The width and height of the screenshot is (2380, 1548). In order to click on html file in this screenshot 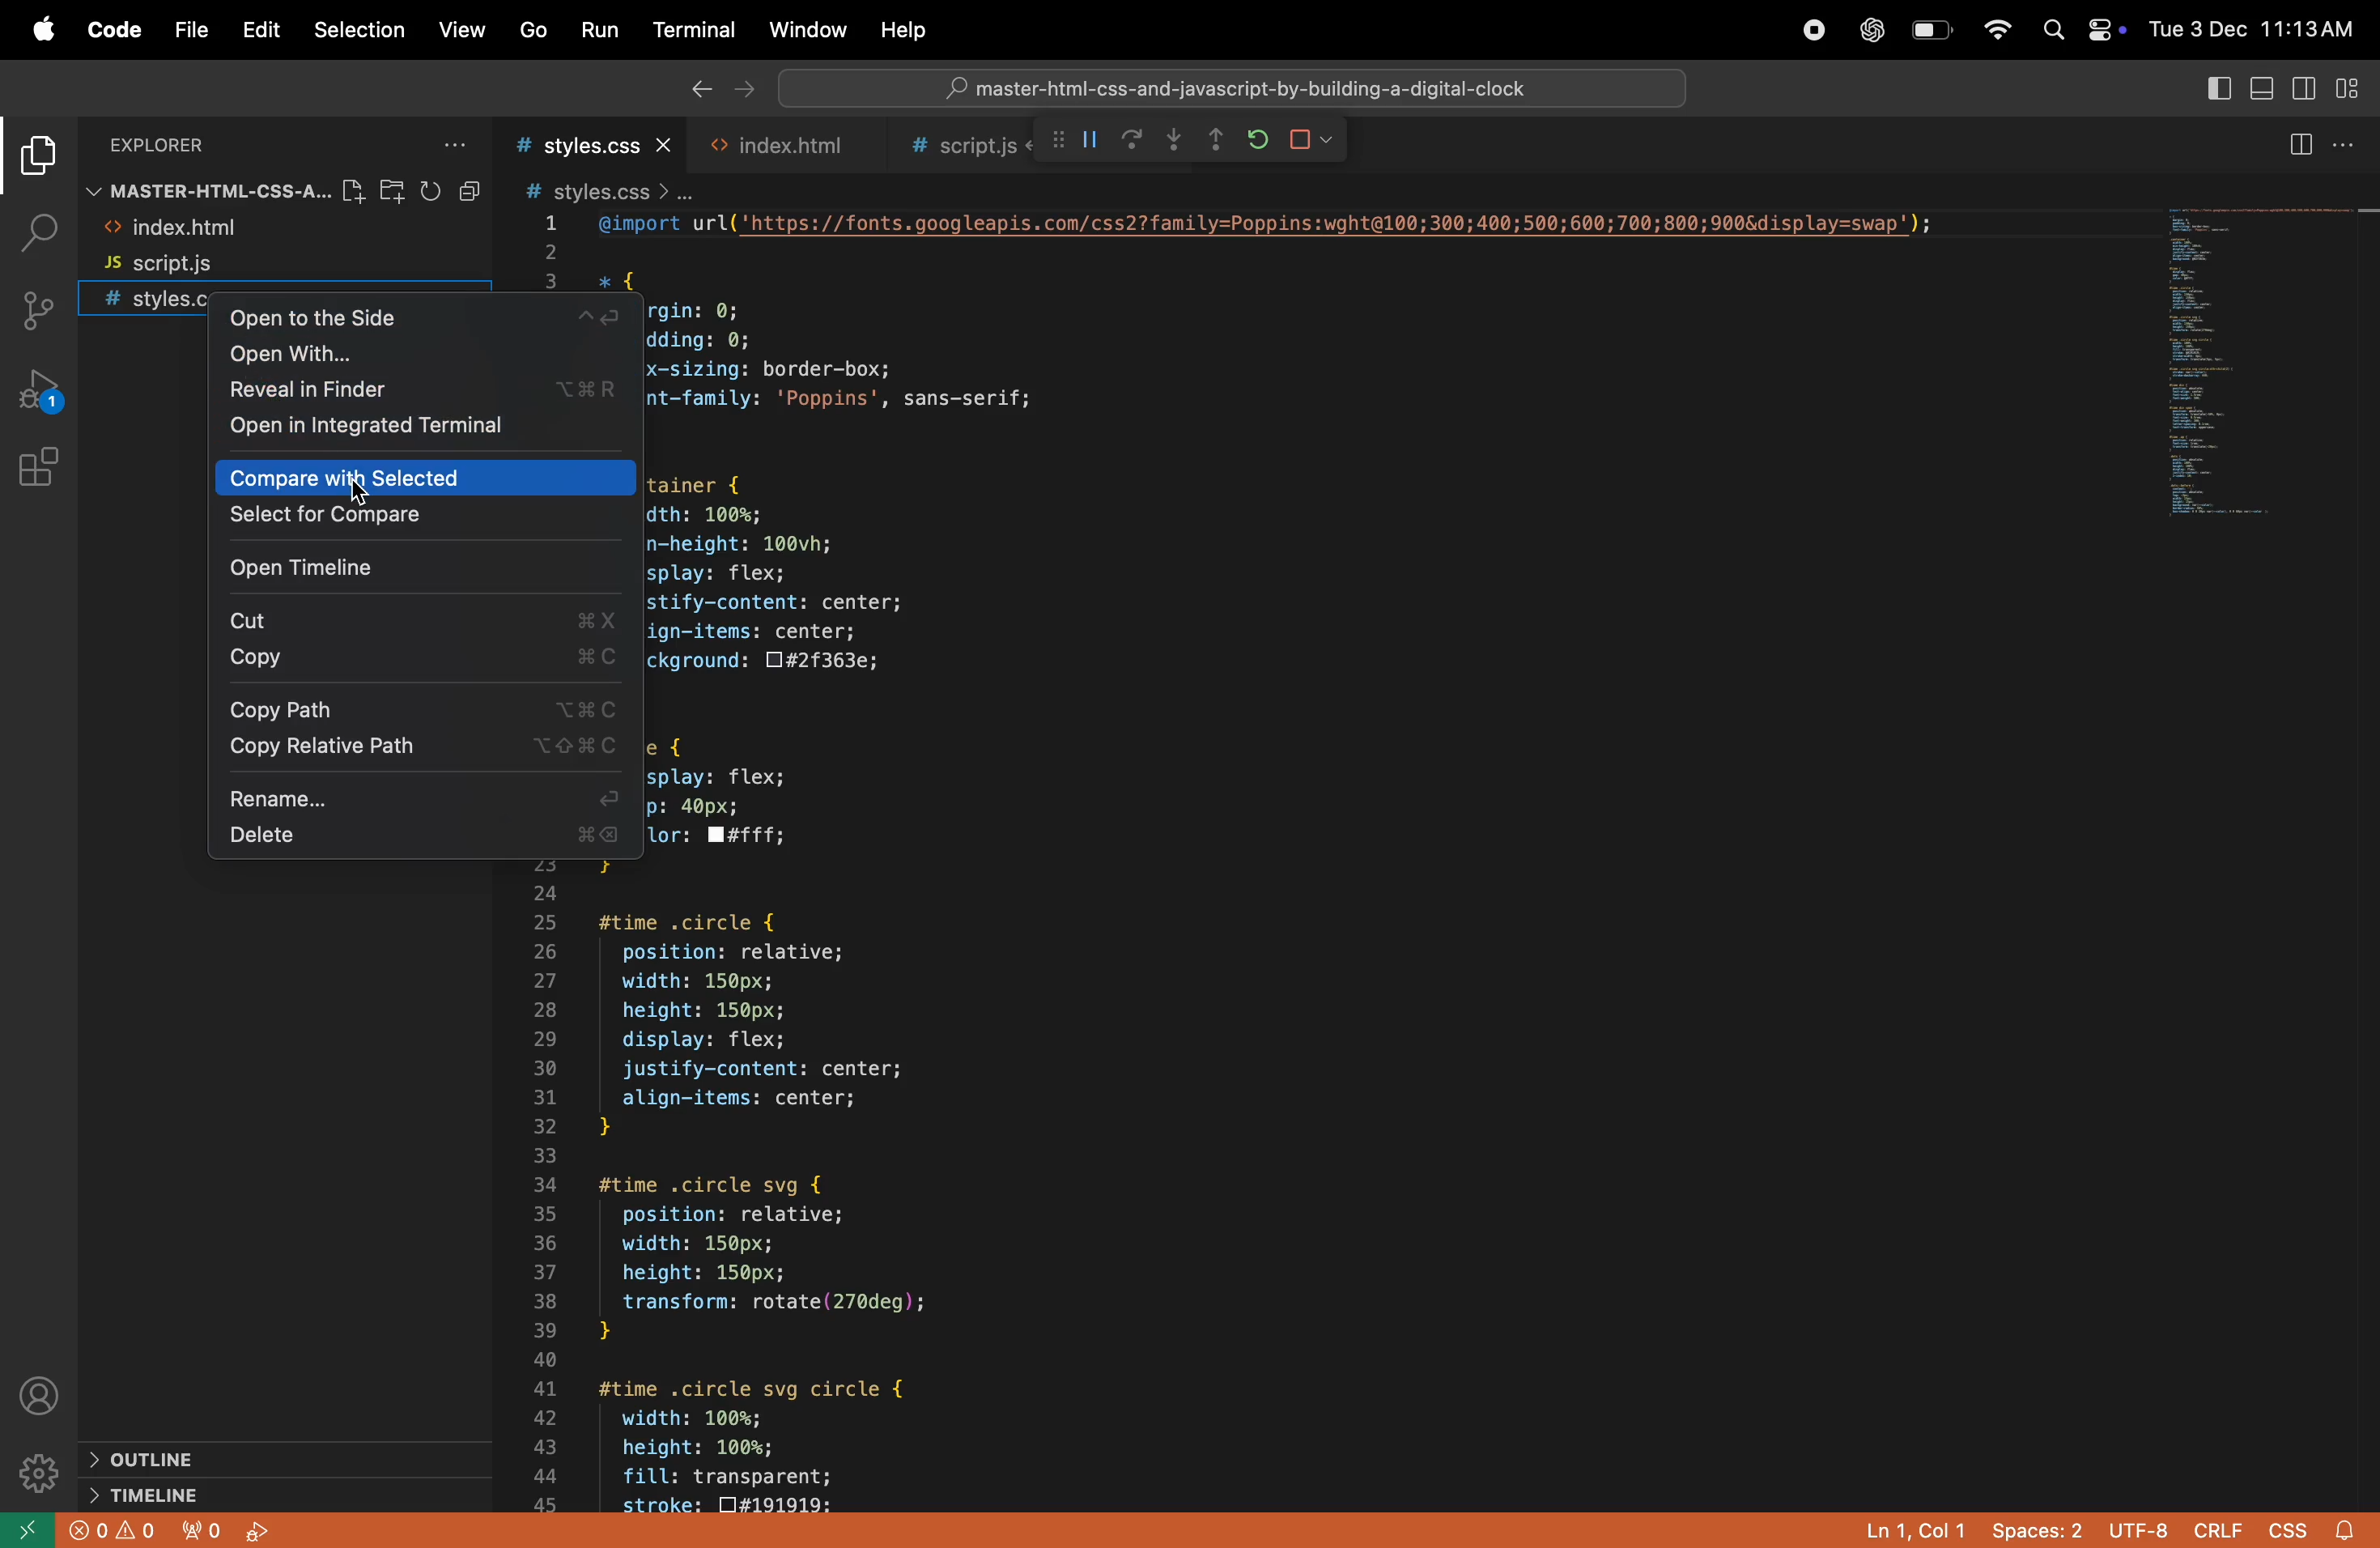, I will do `click(219, 232)`.